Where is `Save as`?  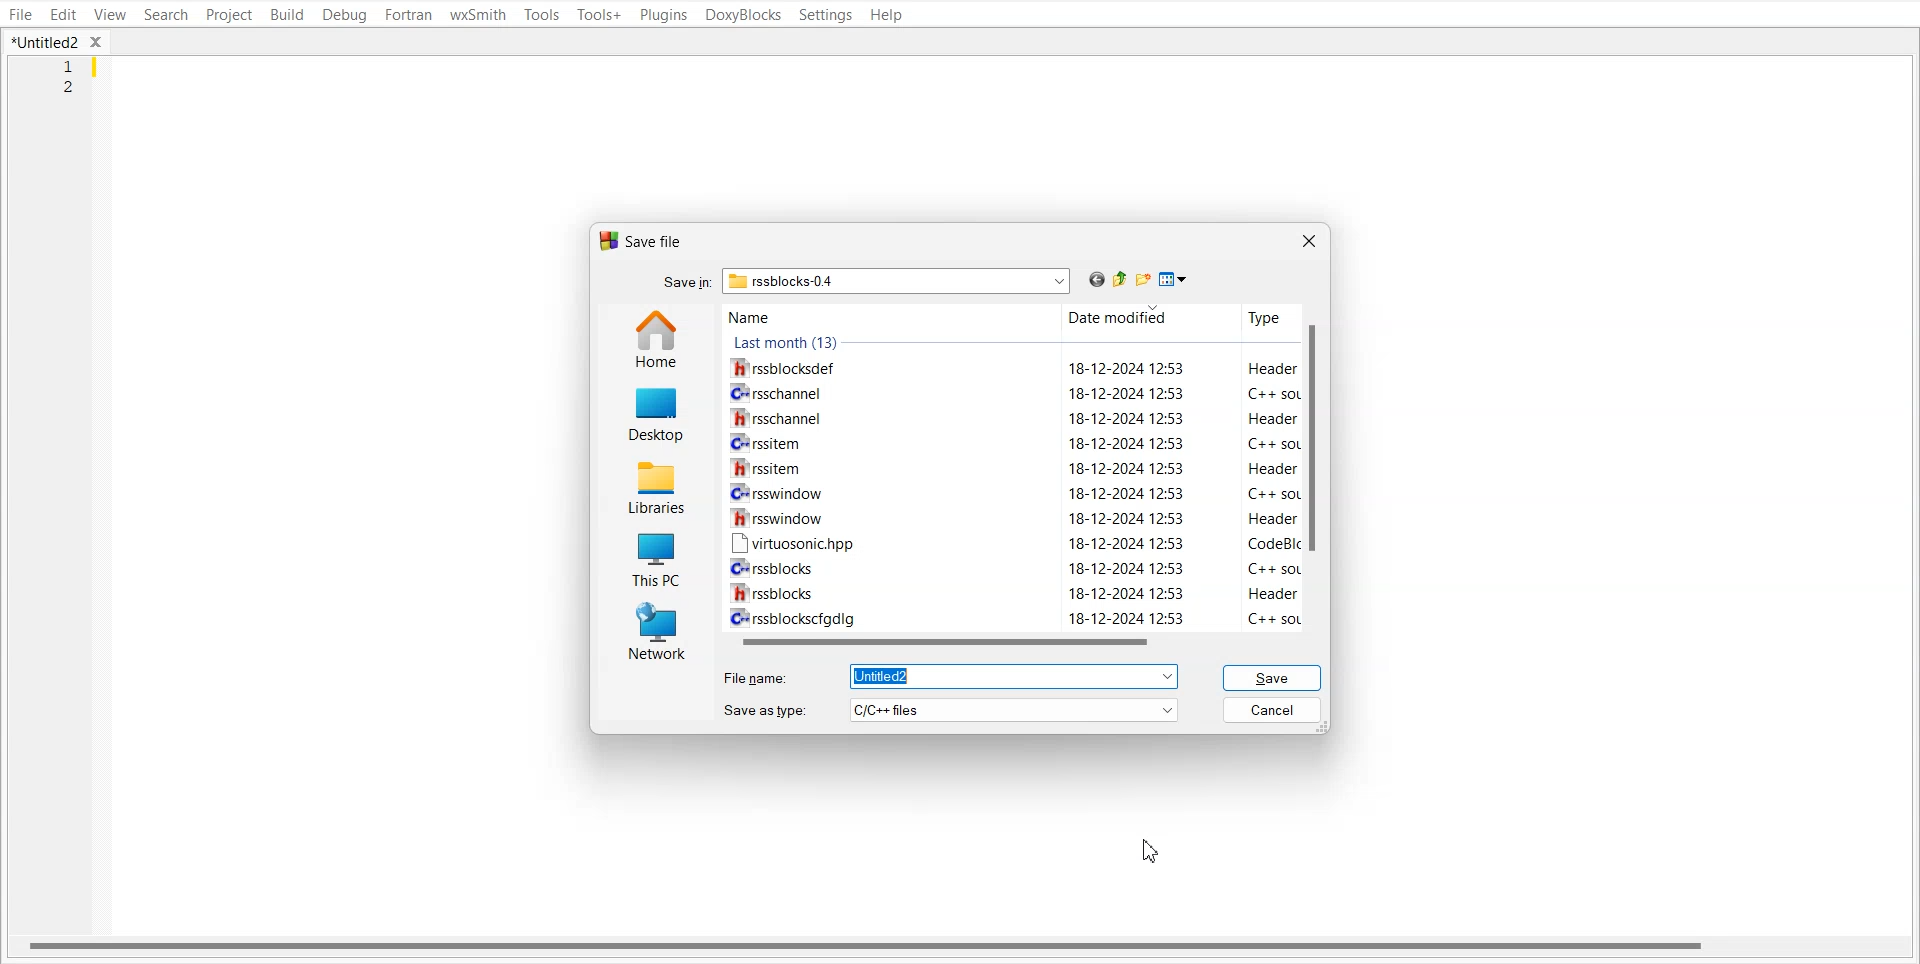 Save as is located at coordinates (1175, 281).